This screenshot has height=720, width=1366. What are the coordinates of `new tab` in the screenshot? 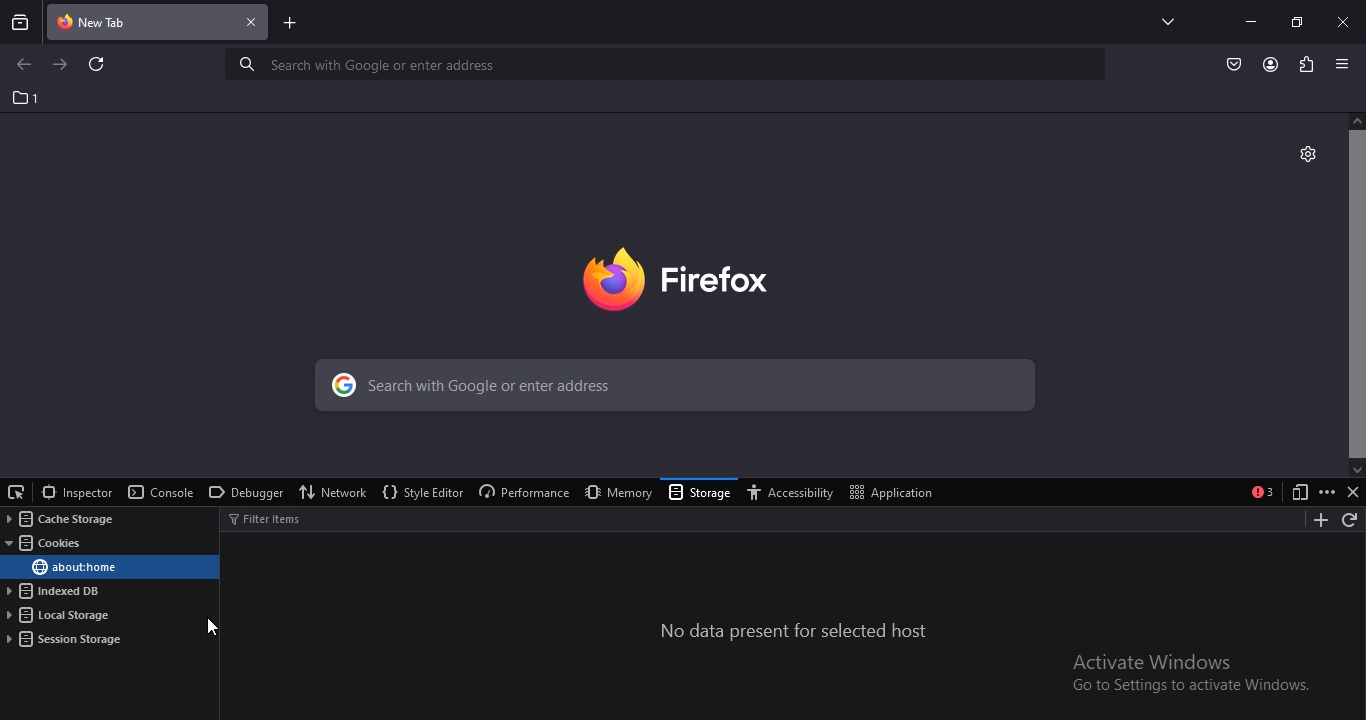 It's located at (291, 25).